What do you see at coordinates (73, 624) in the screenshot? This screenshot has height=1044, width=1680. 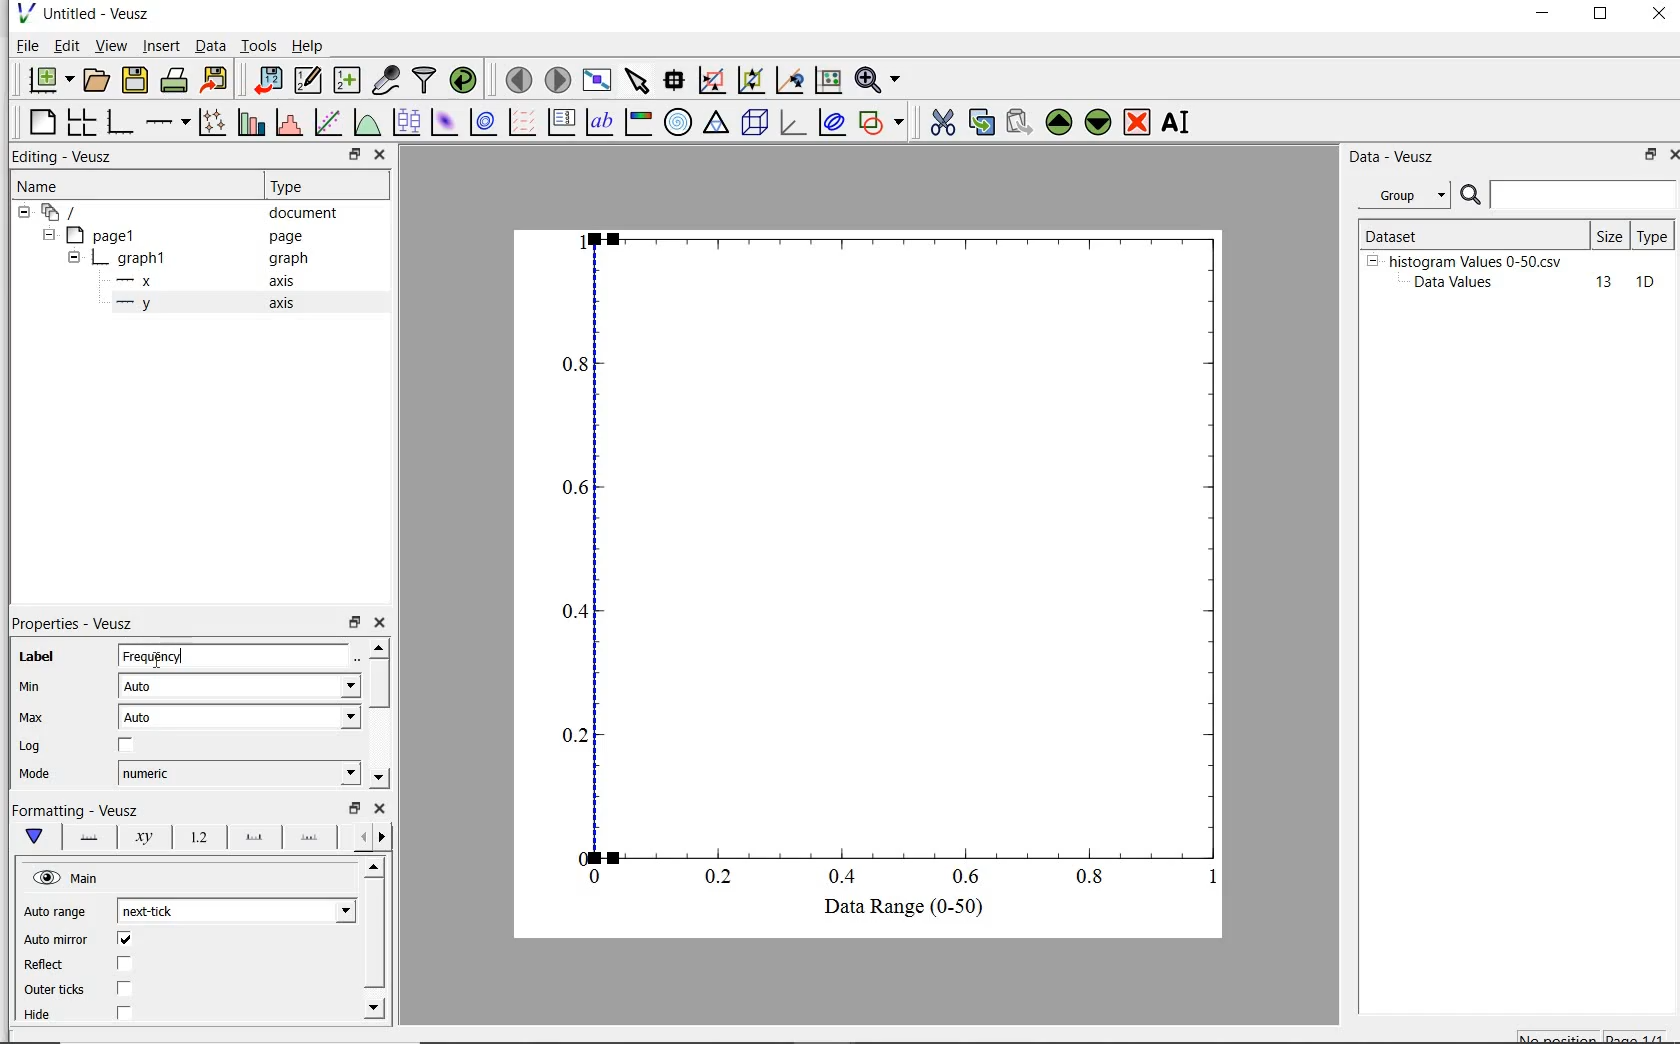 I see `properties-veusz` at bounding box center [73, 624].